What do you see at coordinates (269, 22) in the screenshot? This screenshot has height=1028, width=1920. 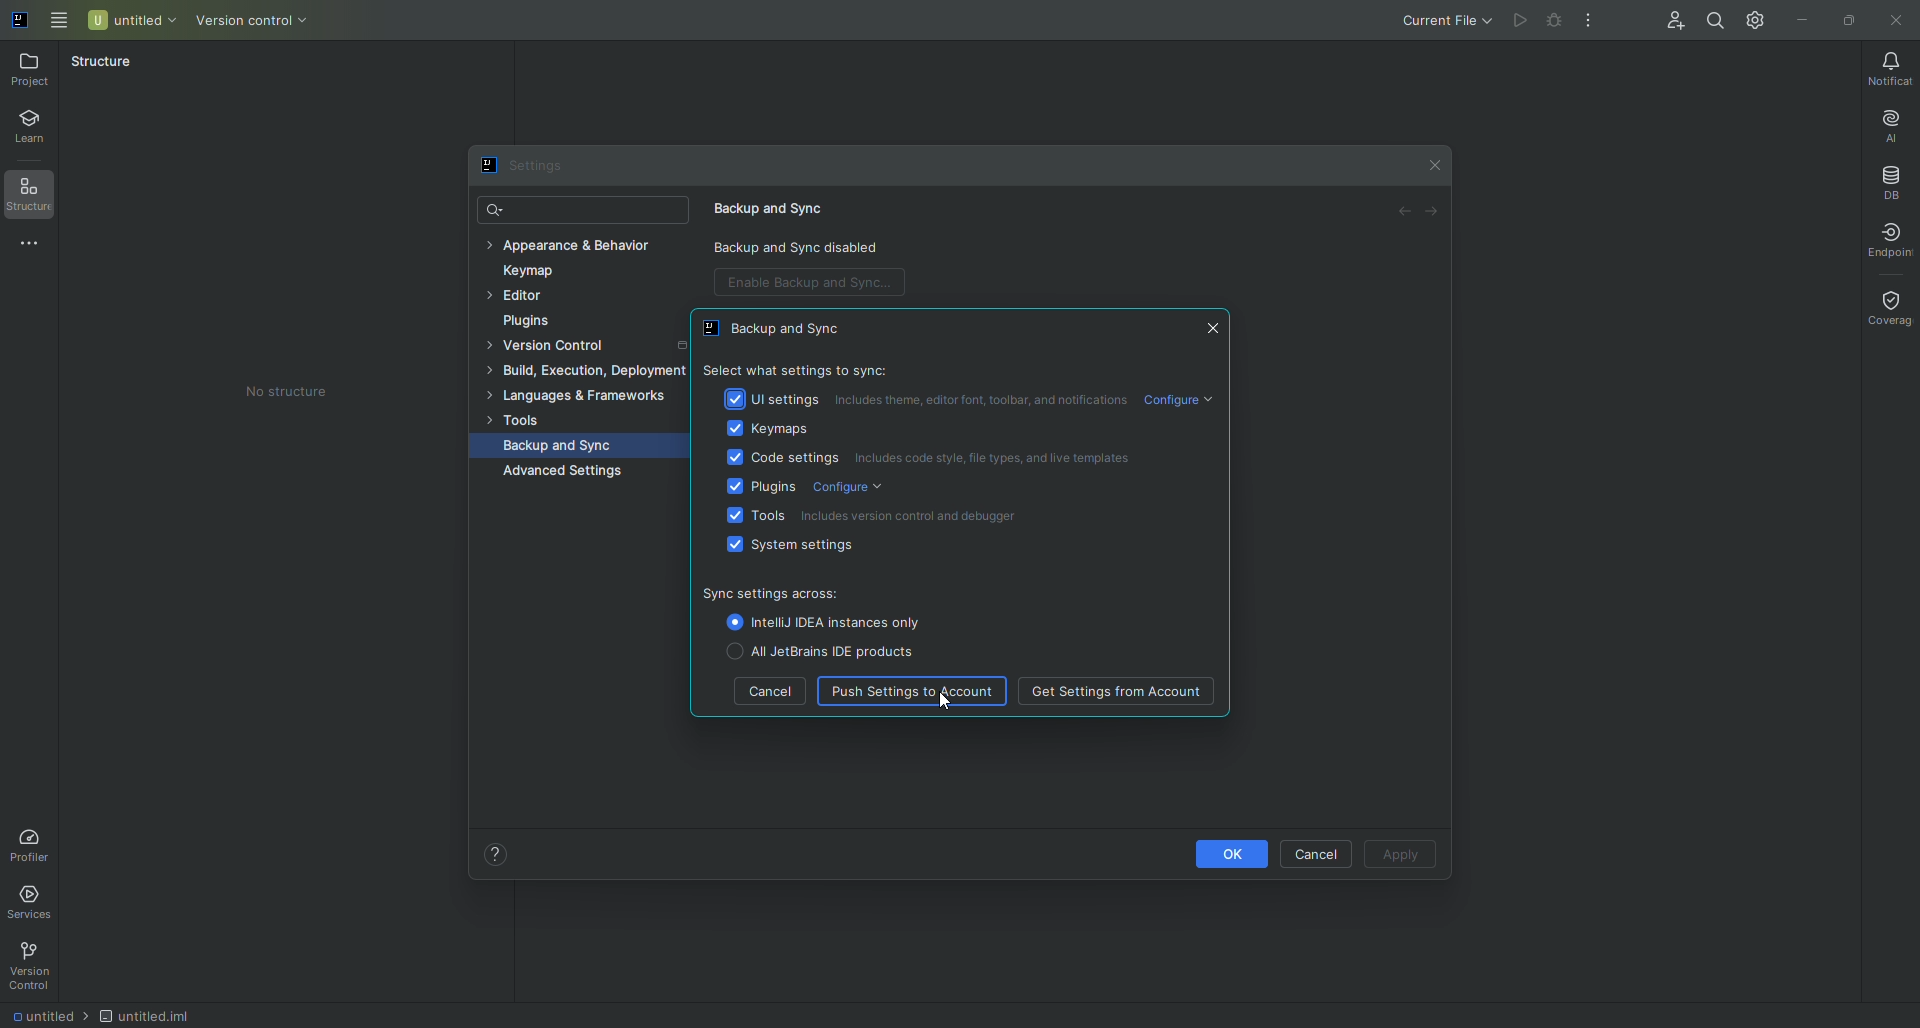 I see `Version Control` at bounding box center [269, 22].